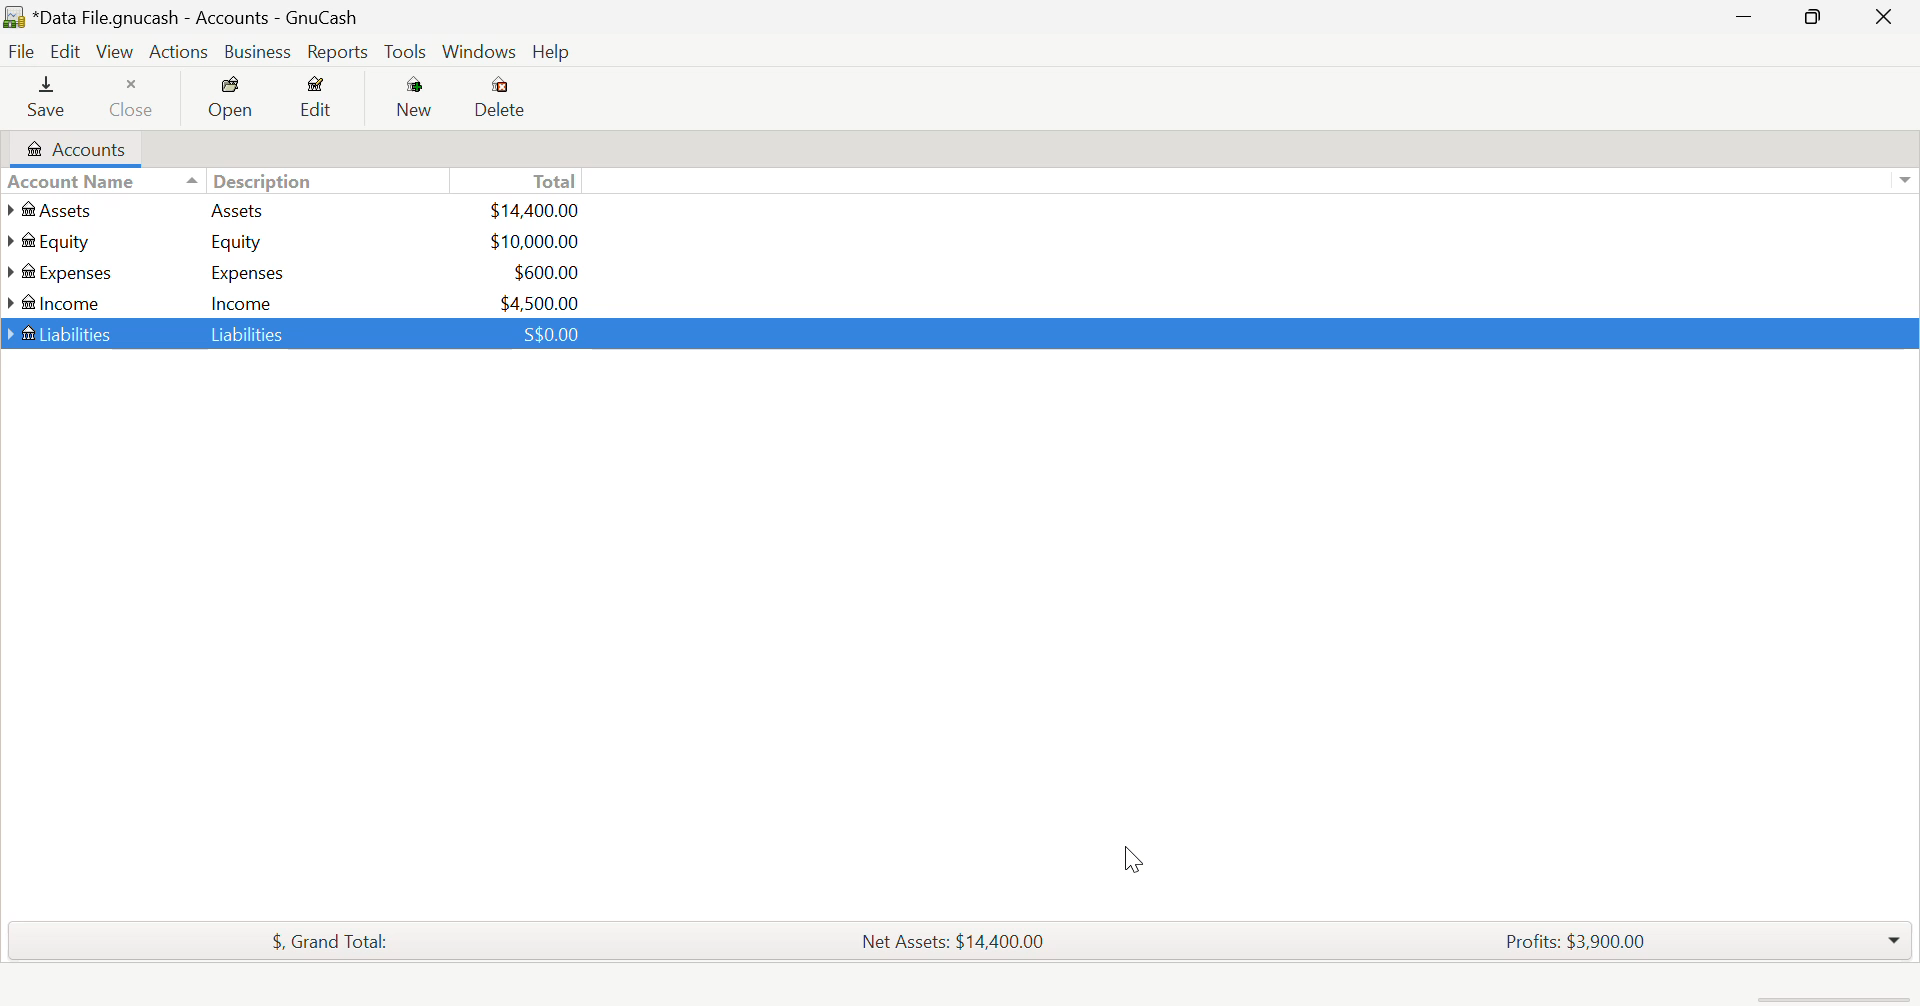 The height and width of the screenshot is (1006, 1920). I want to click on USd, so click(533, 208).